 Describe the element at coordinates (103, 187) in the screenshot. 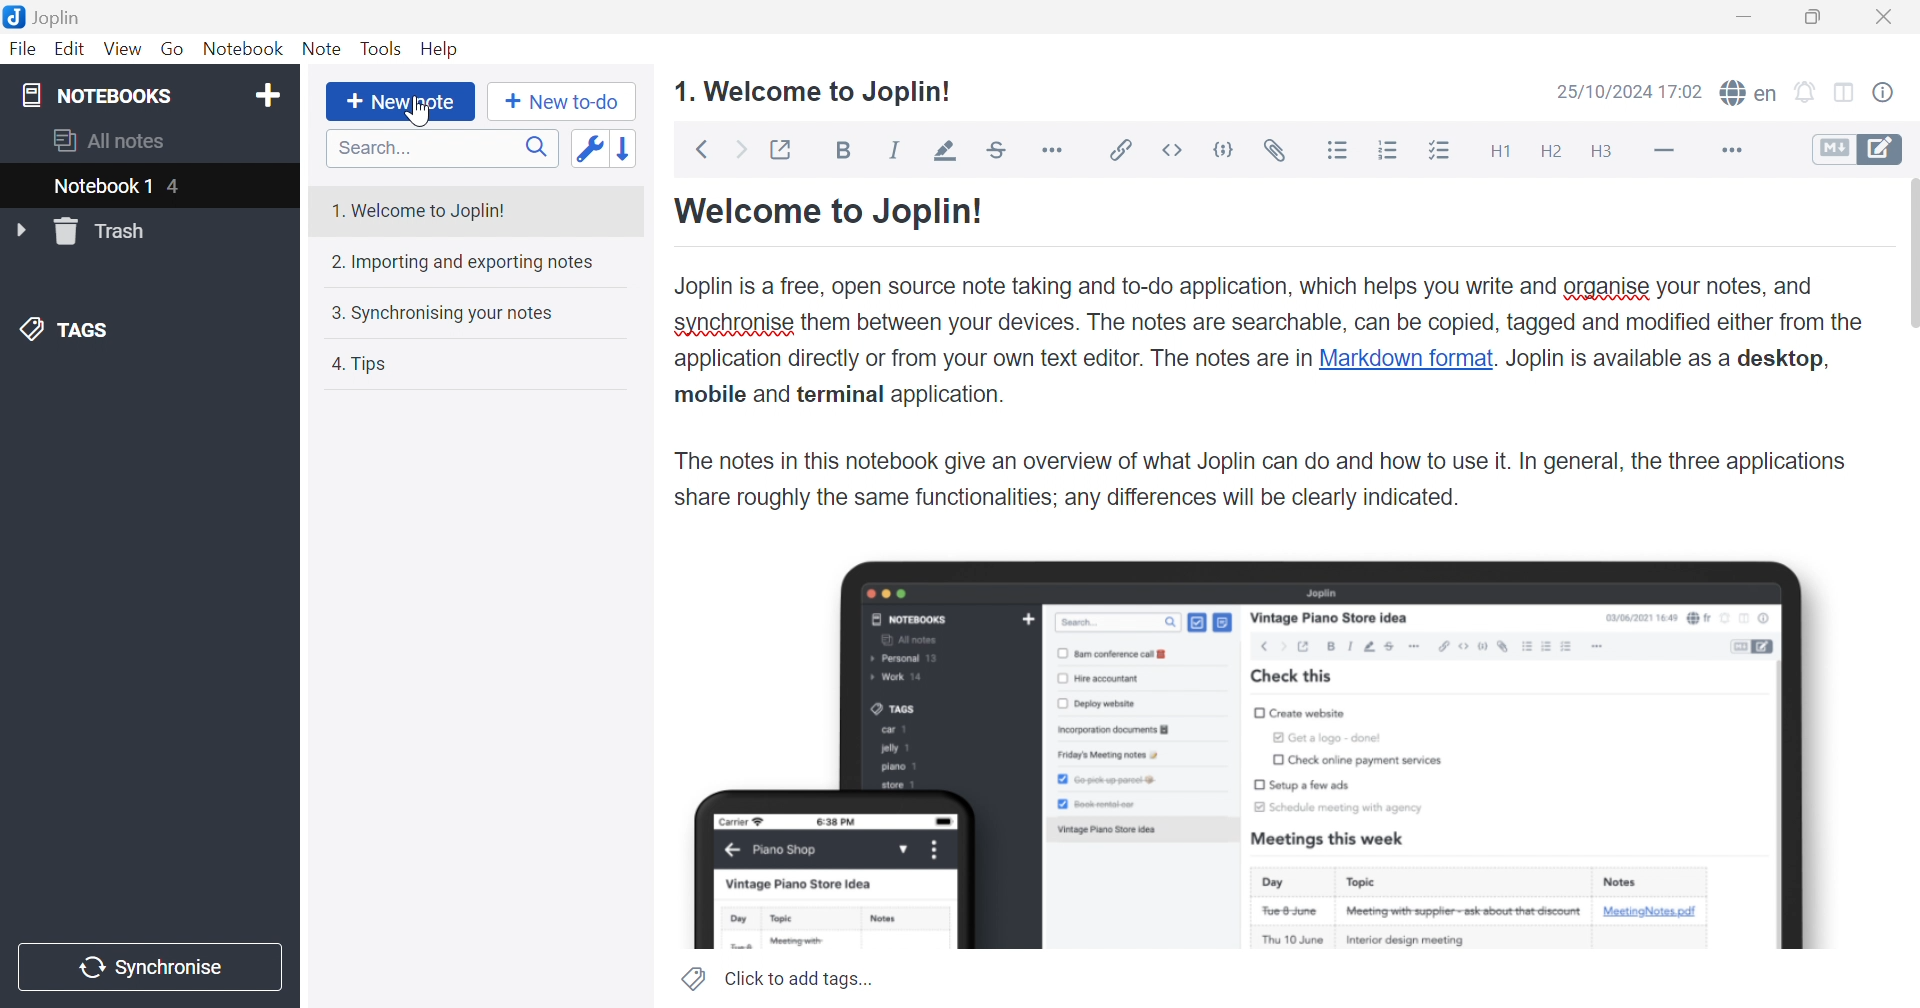

I see `Notebook 1` at that location.